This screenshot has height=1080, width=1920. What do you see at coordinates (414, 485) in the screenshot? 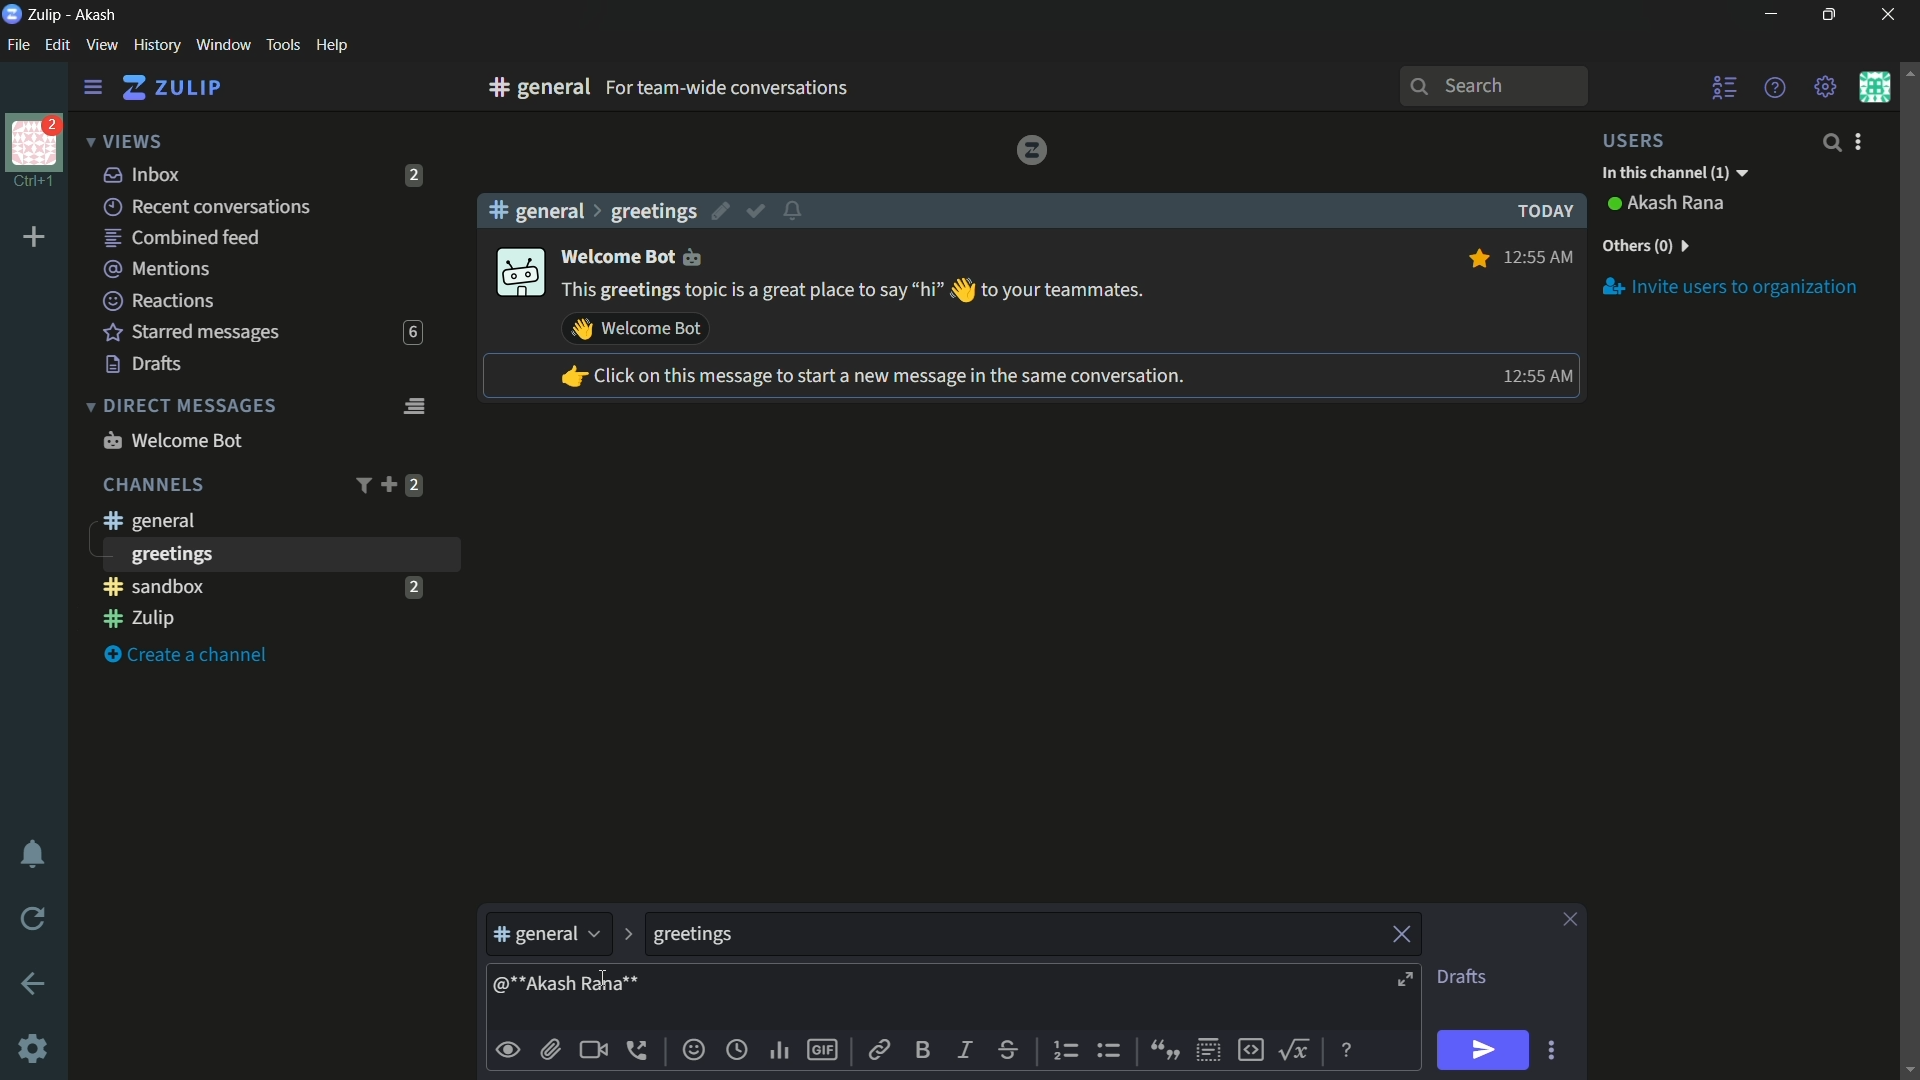
I see `2 unread messages` at bounding box center [414, 485].